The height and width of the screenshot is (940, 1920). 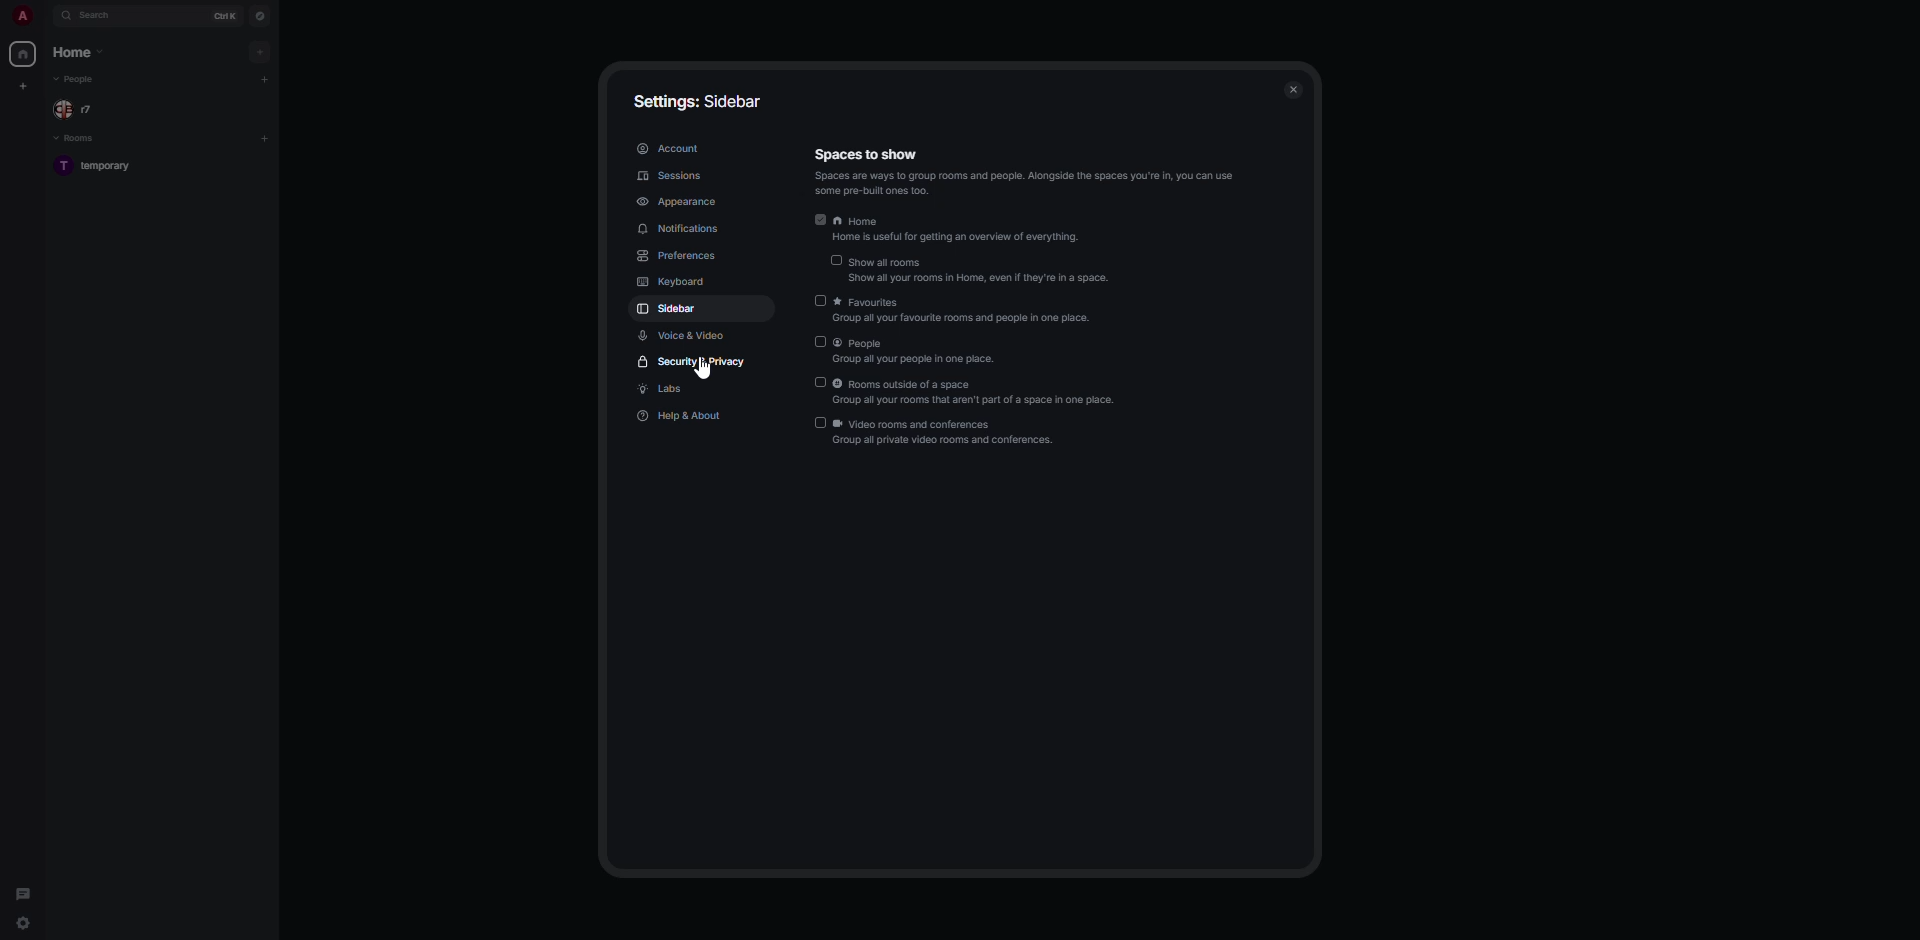 What do you see at coordinates (267, 80) in the screenshot?
I see `add` at bounding box center [267, 80].